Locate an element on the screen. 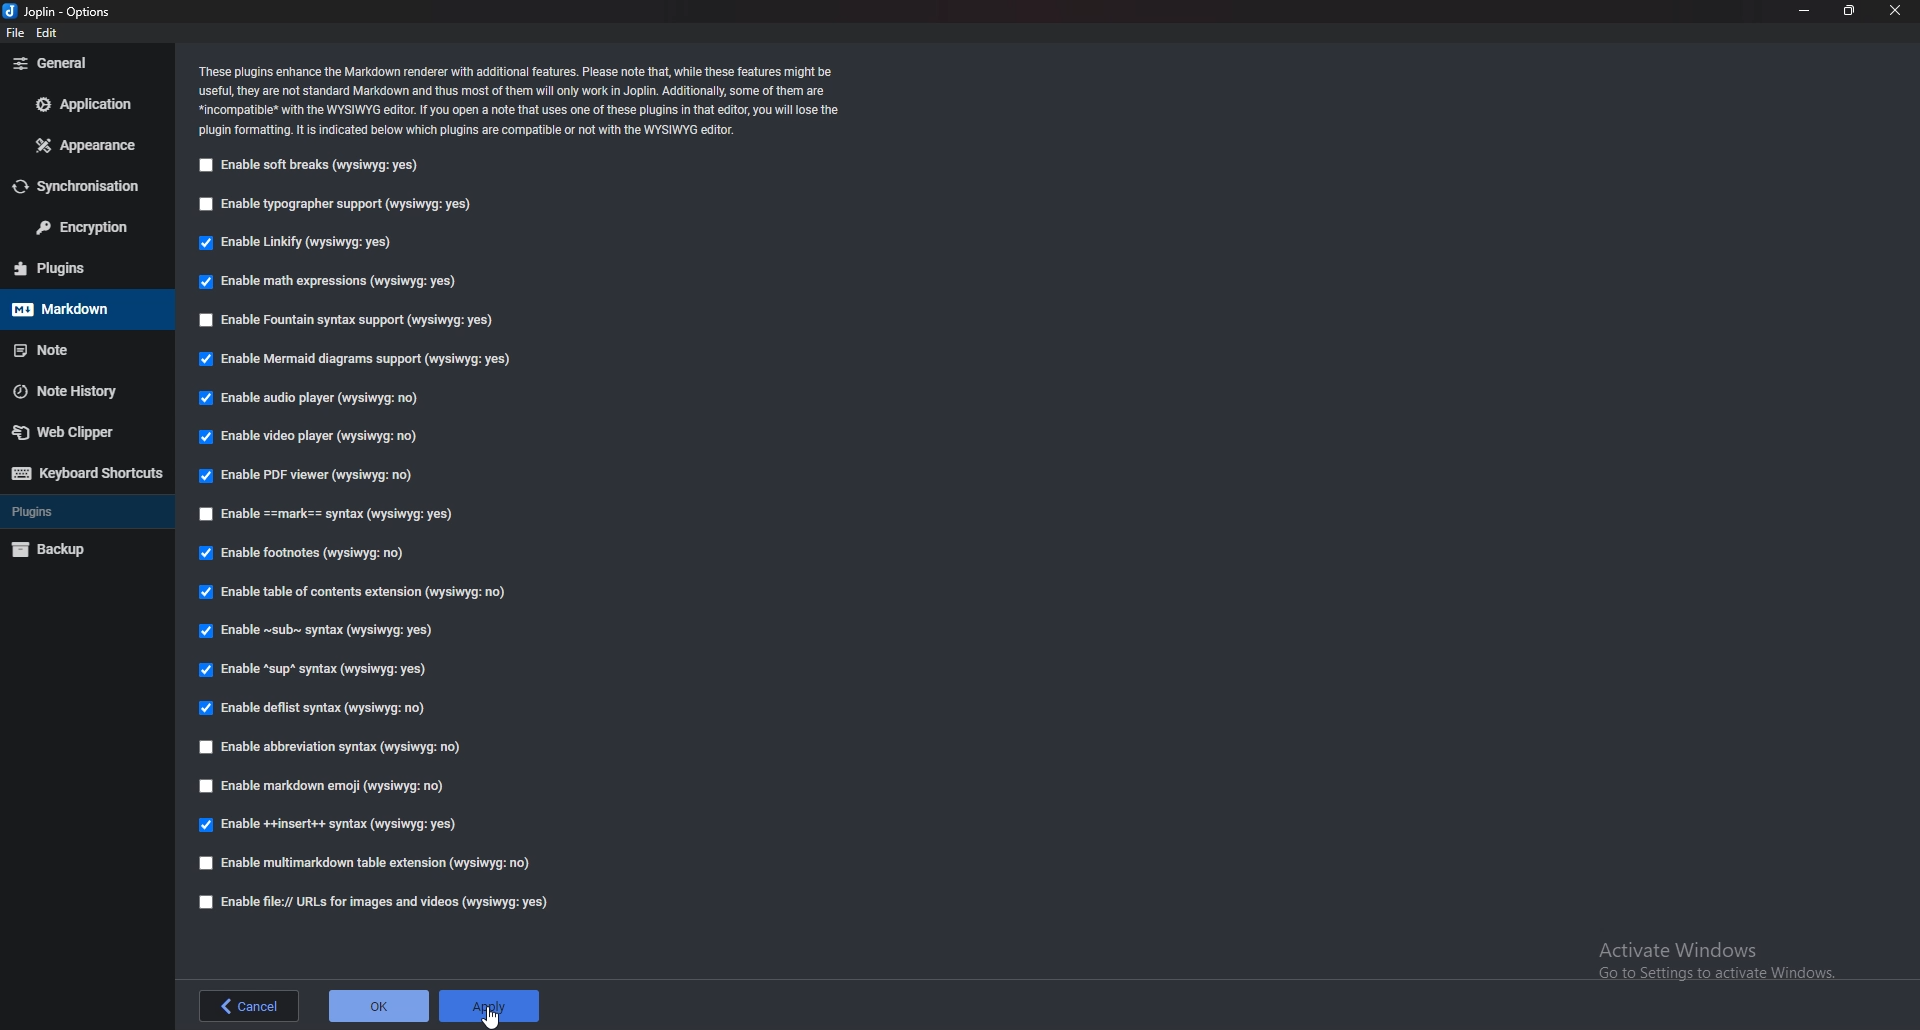  enable PDF viewer is located at coordinates (311, 477).